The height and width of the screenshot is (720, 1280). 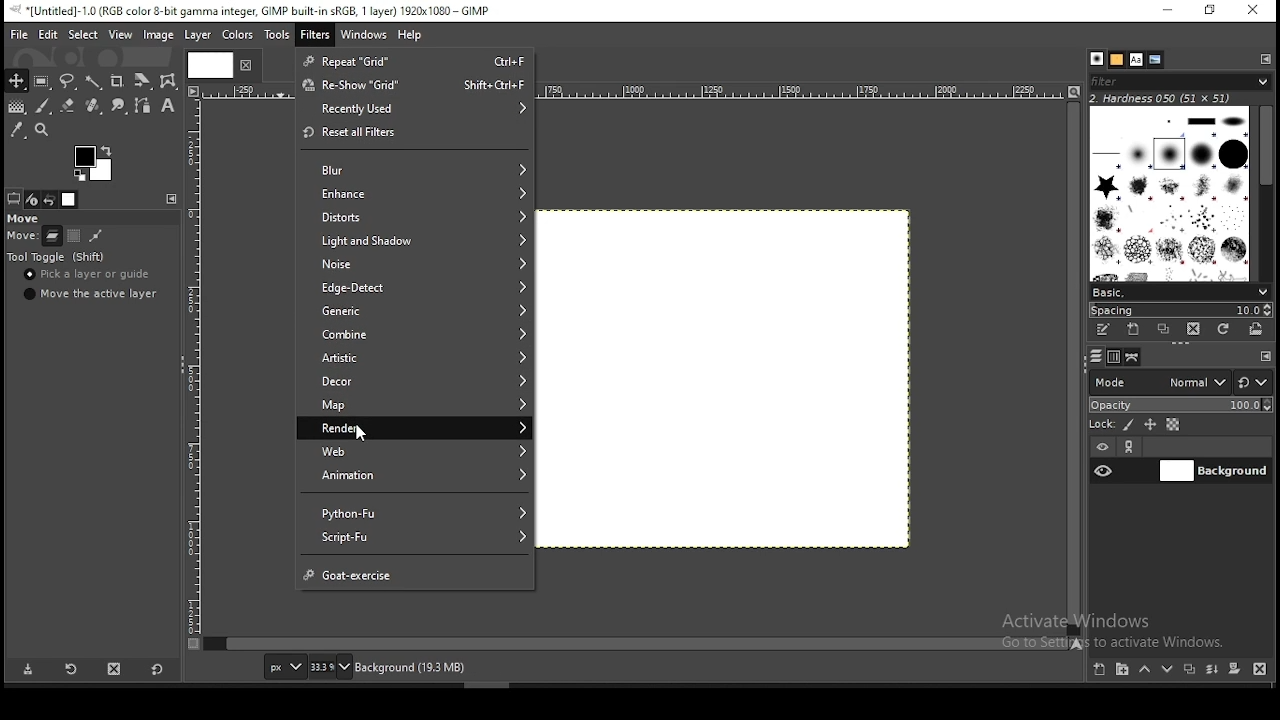 What do you see at coordinates (1214, 471) in the screenshot?
I see `layer` at bounding box center [1214, 471].